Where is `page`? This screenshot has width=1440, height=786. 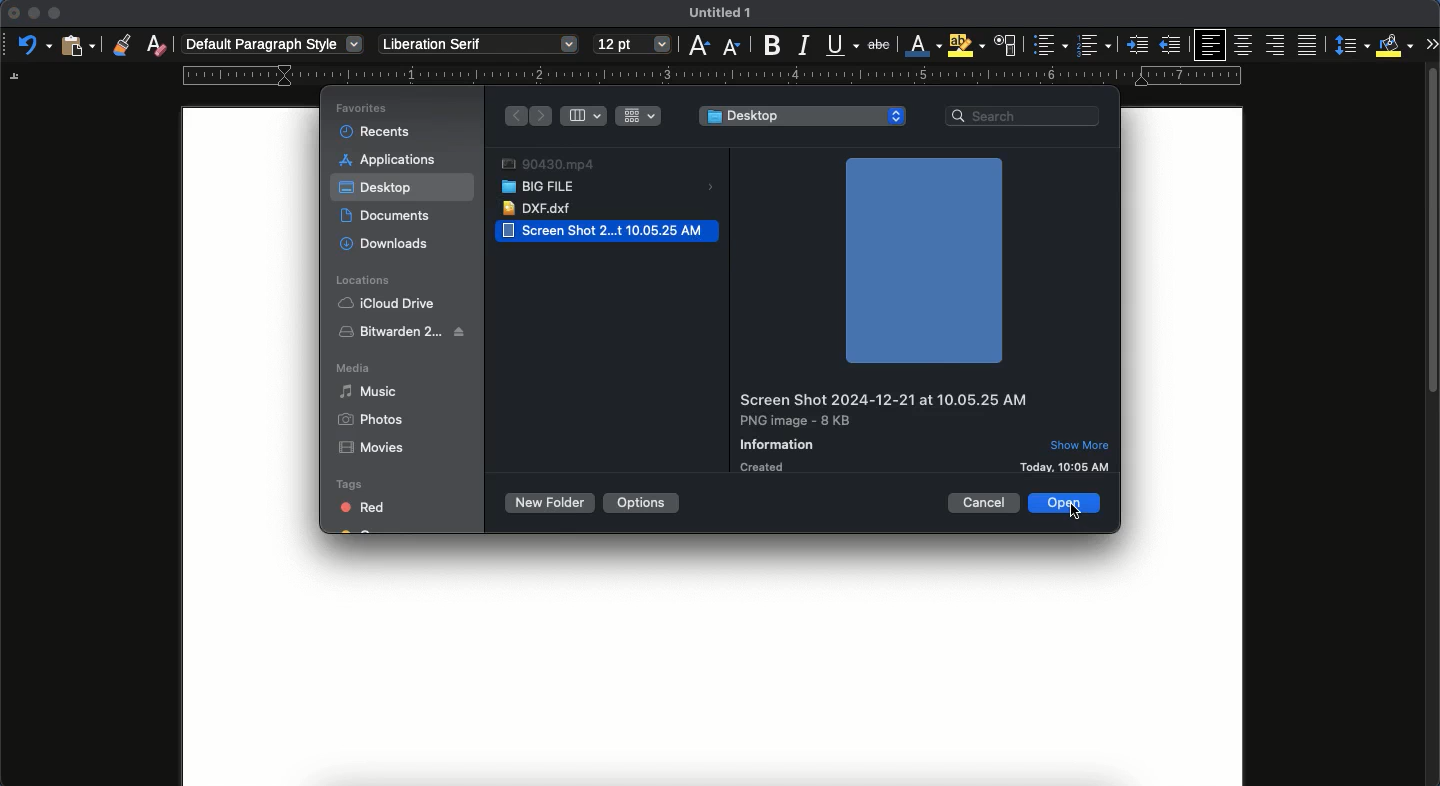 page is located at coordinates (713, 667).